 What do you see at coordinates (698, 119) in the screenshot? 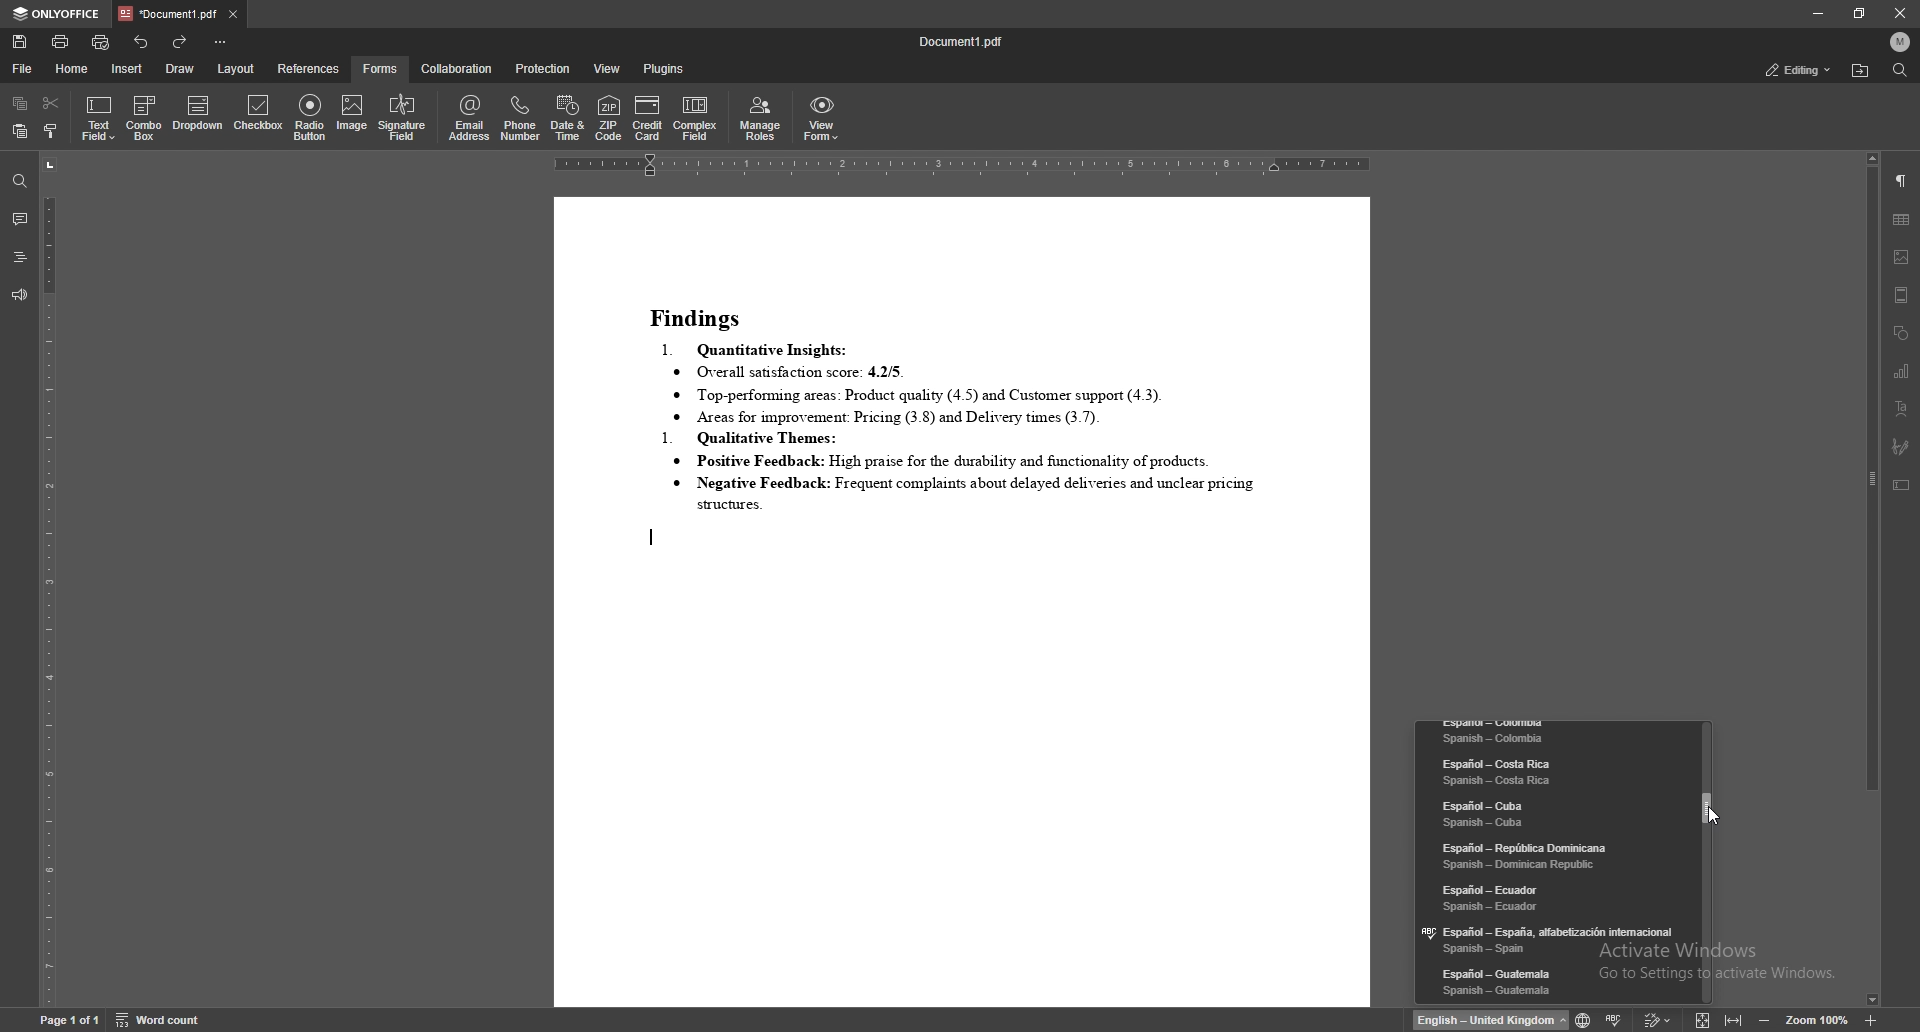
I see `complex field` at bounding box center [698, 119].